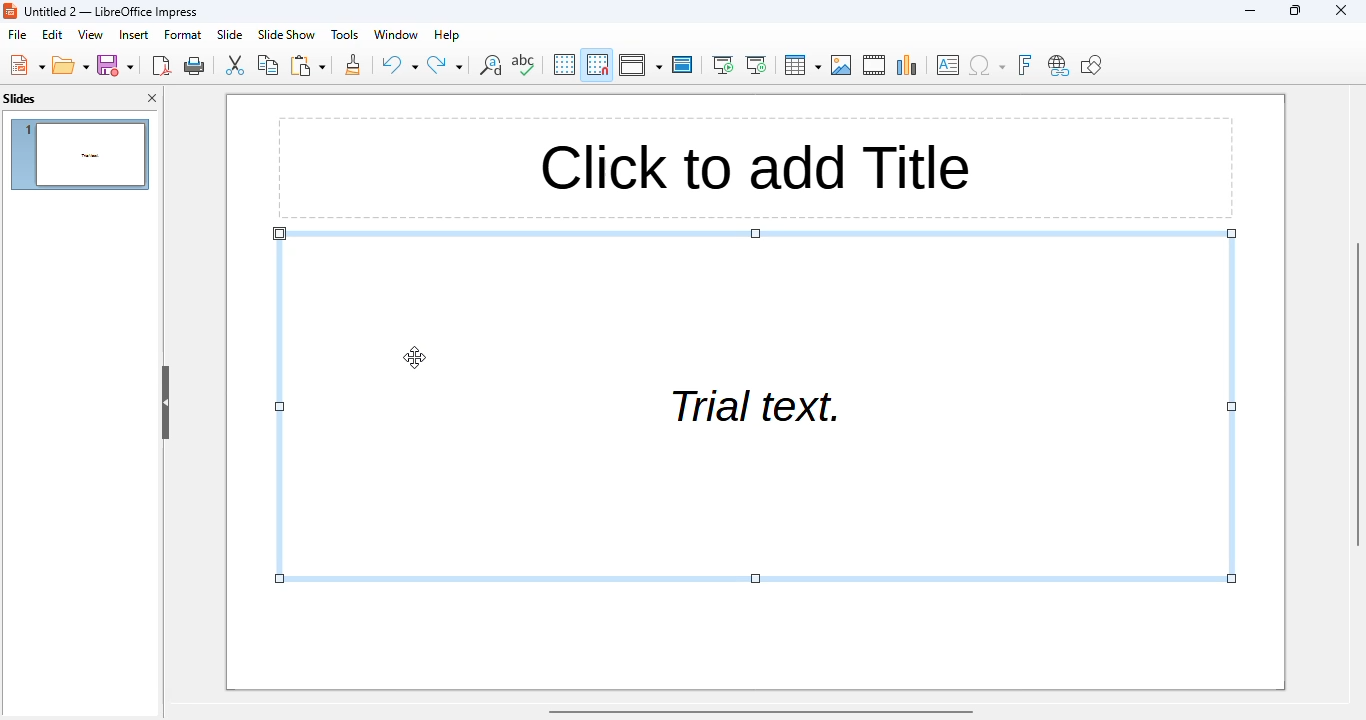  What do you see at coordinates (162, 65) in the screenshot?
I see `export directly as PDF` at bounding box center [162, 65].